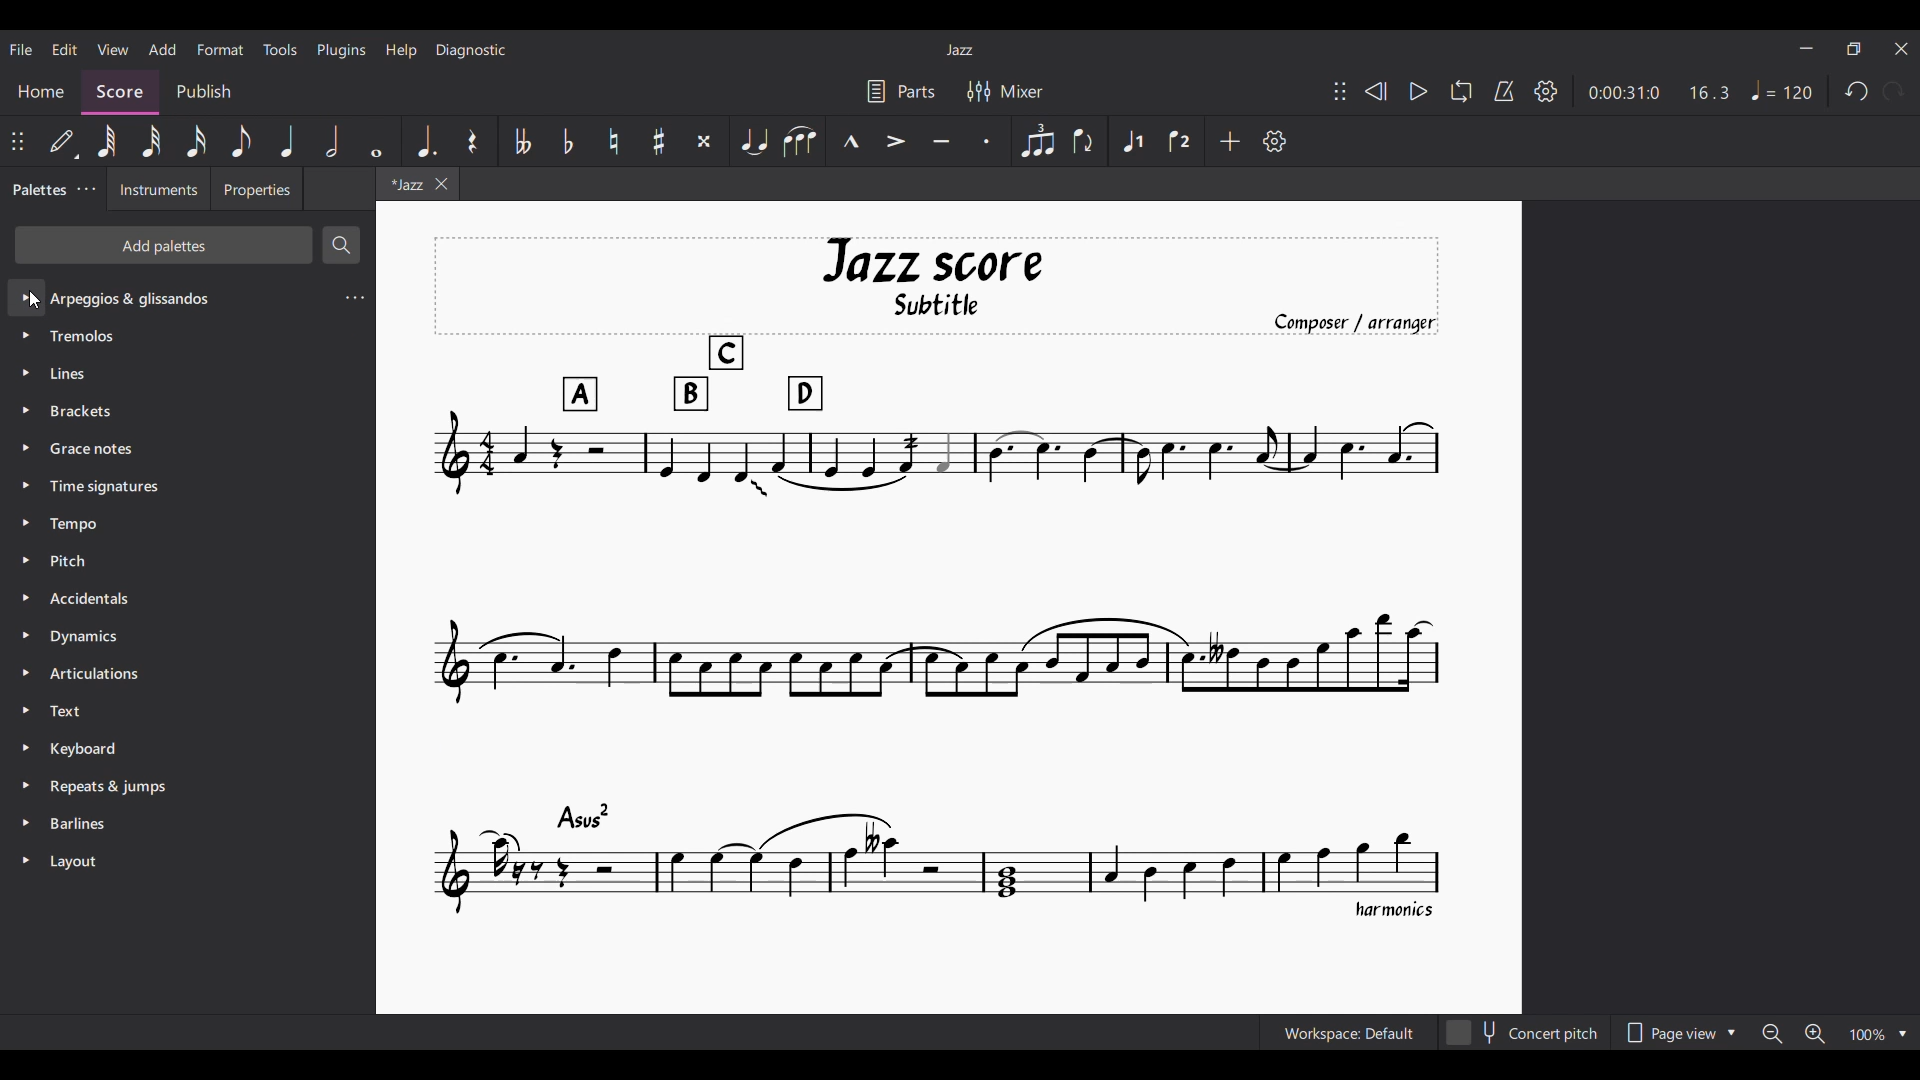 This screenshot has height=1080, width=1920. What do you see at coordinates (17, 141) in the screenshot?
I see `Change position` at bounding box center [17, 141].